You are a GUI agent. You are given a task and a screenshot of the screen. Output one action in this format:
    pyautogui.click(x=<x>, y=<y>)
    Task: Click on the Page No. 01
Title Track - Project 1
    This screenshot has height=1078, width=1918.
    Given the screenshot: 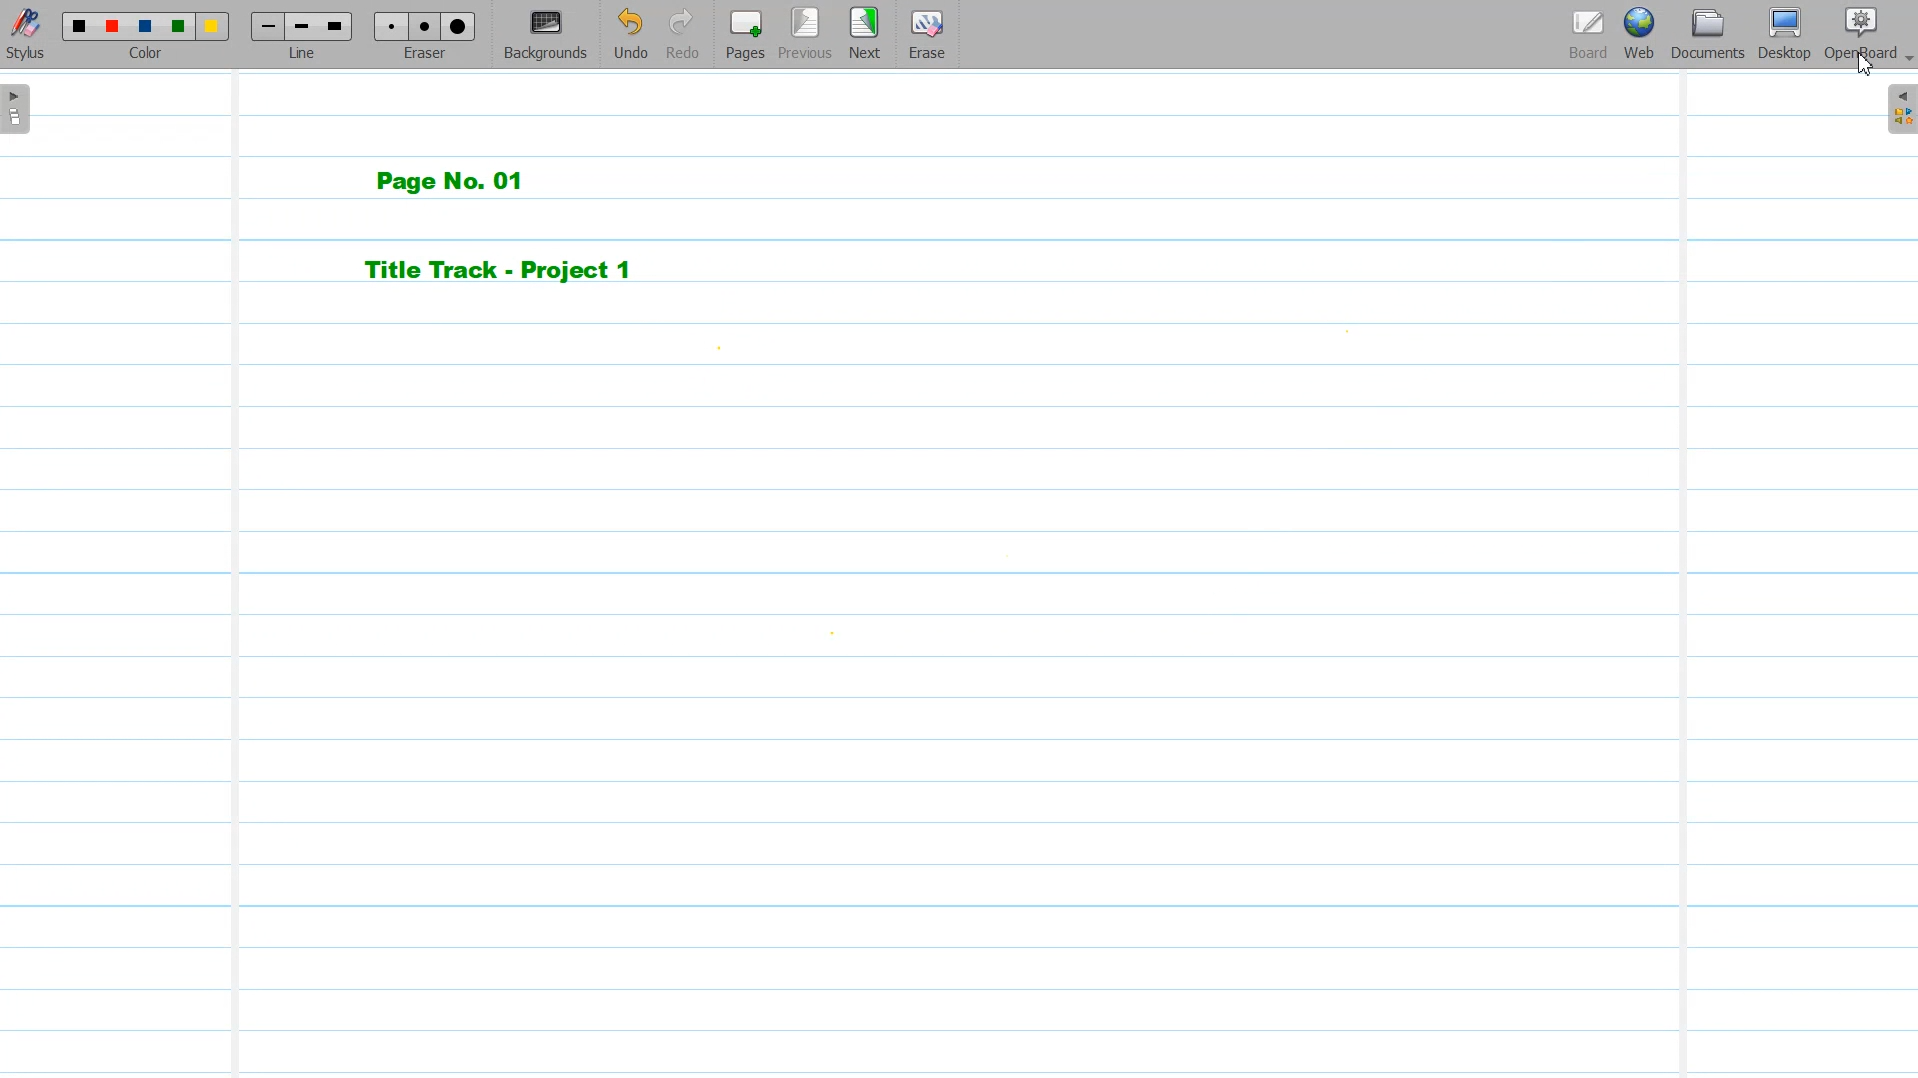 What is the action you would take?
    pyautogui.click(x=536, y=226)
    